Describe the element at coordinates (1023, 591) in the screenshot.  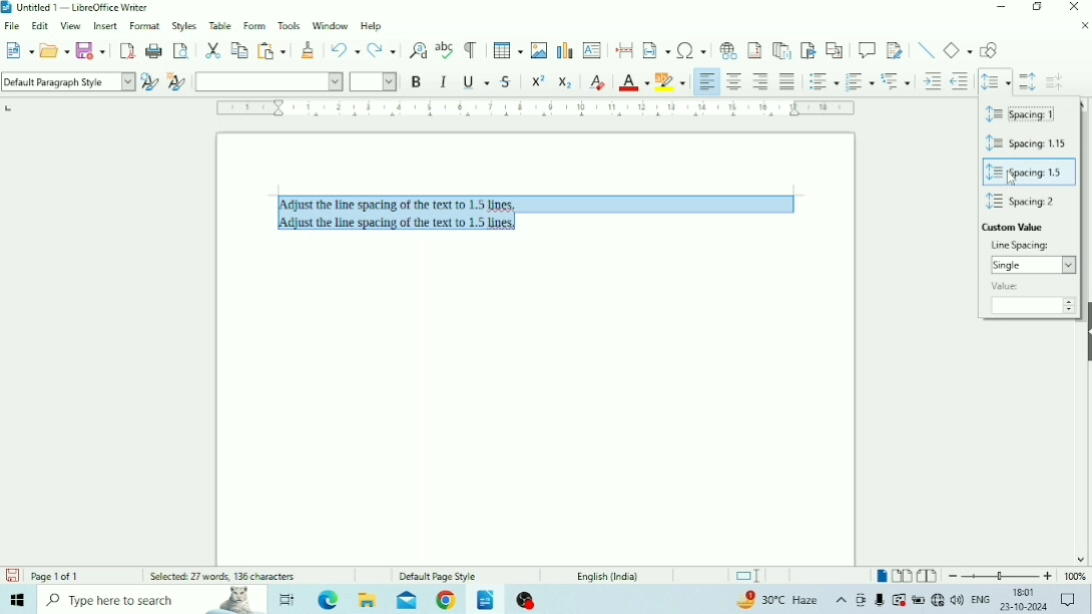
I see `Time` at that location.